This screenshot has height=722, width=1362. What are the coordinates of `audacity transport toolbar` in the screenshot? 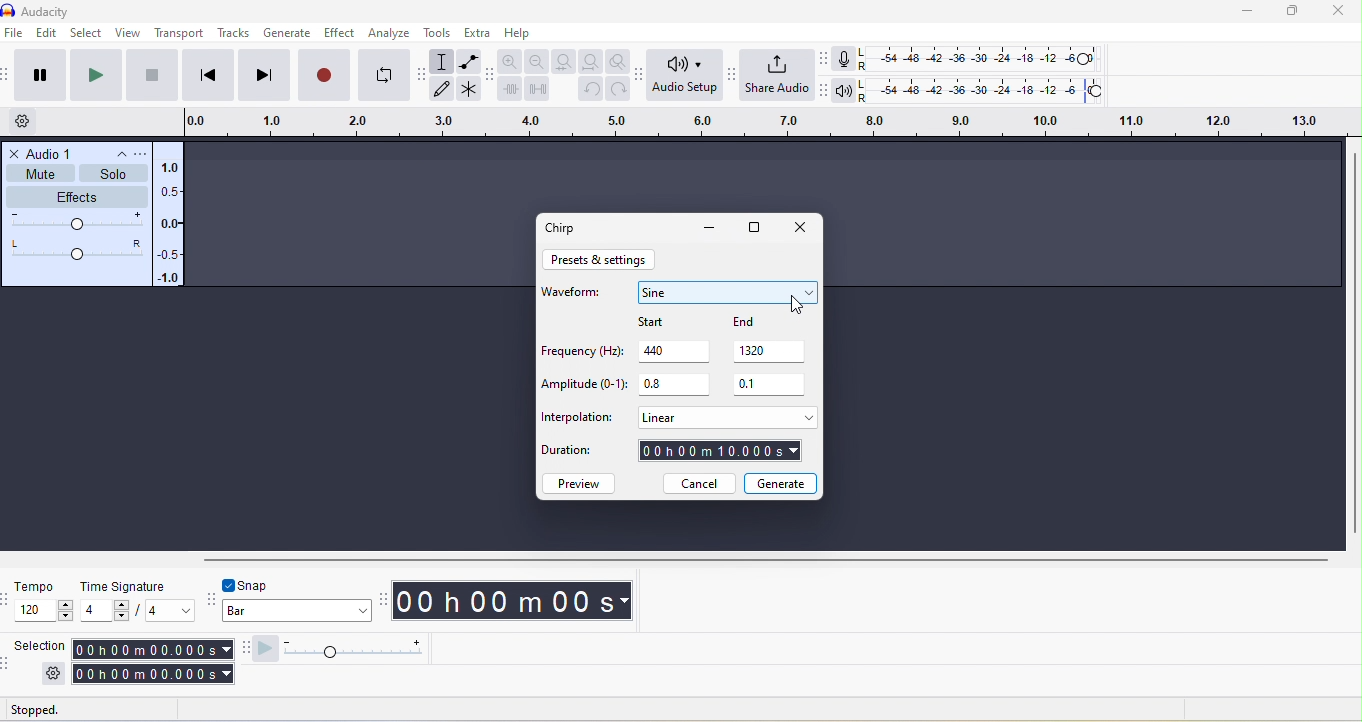 It's located at (9, 77).